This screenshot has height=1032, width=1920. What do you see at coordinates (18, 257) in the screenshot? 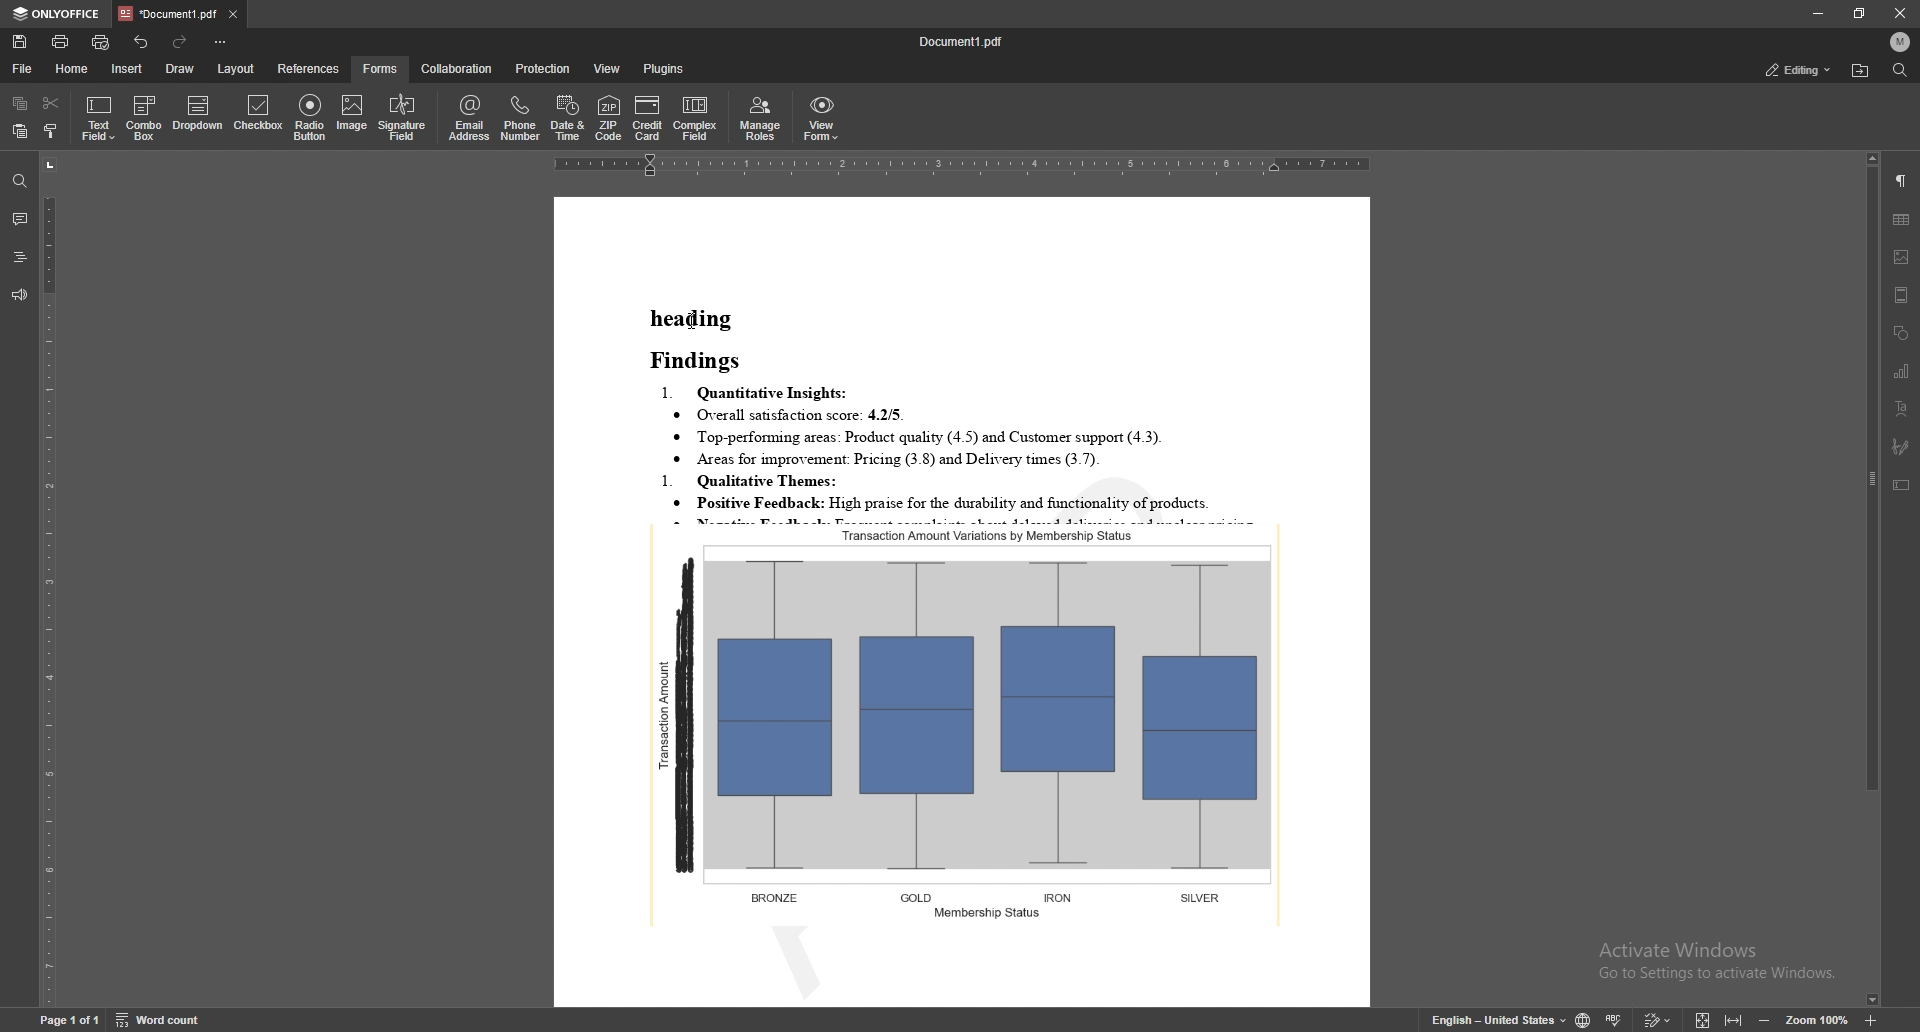
I see `heading` at bounding box center [18, 257].